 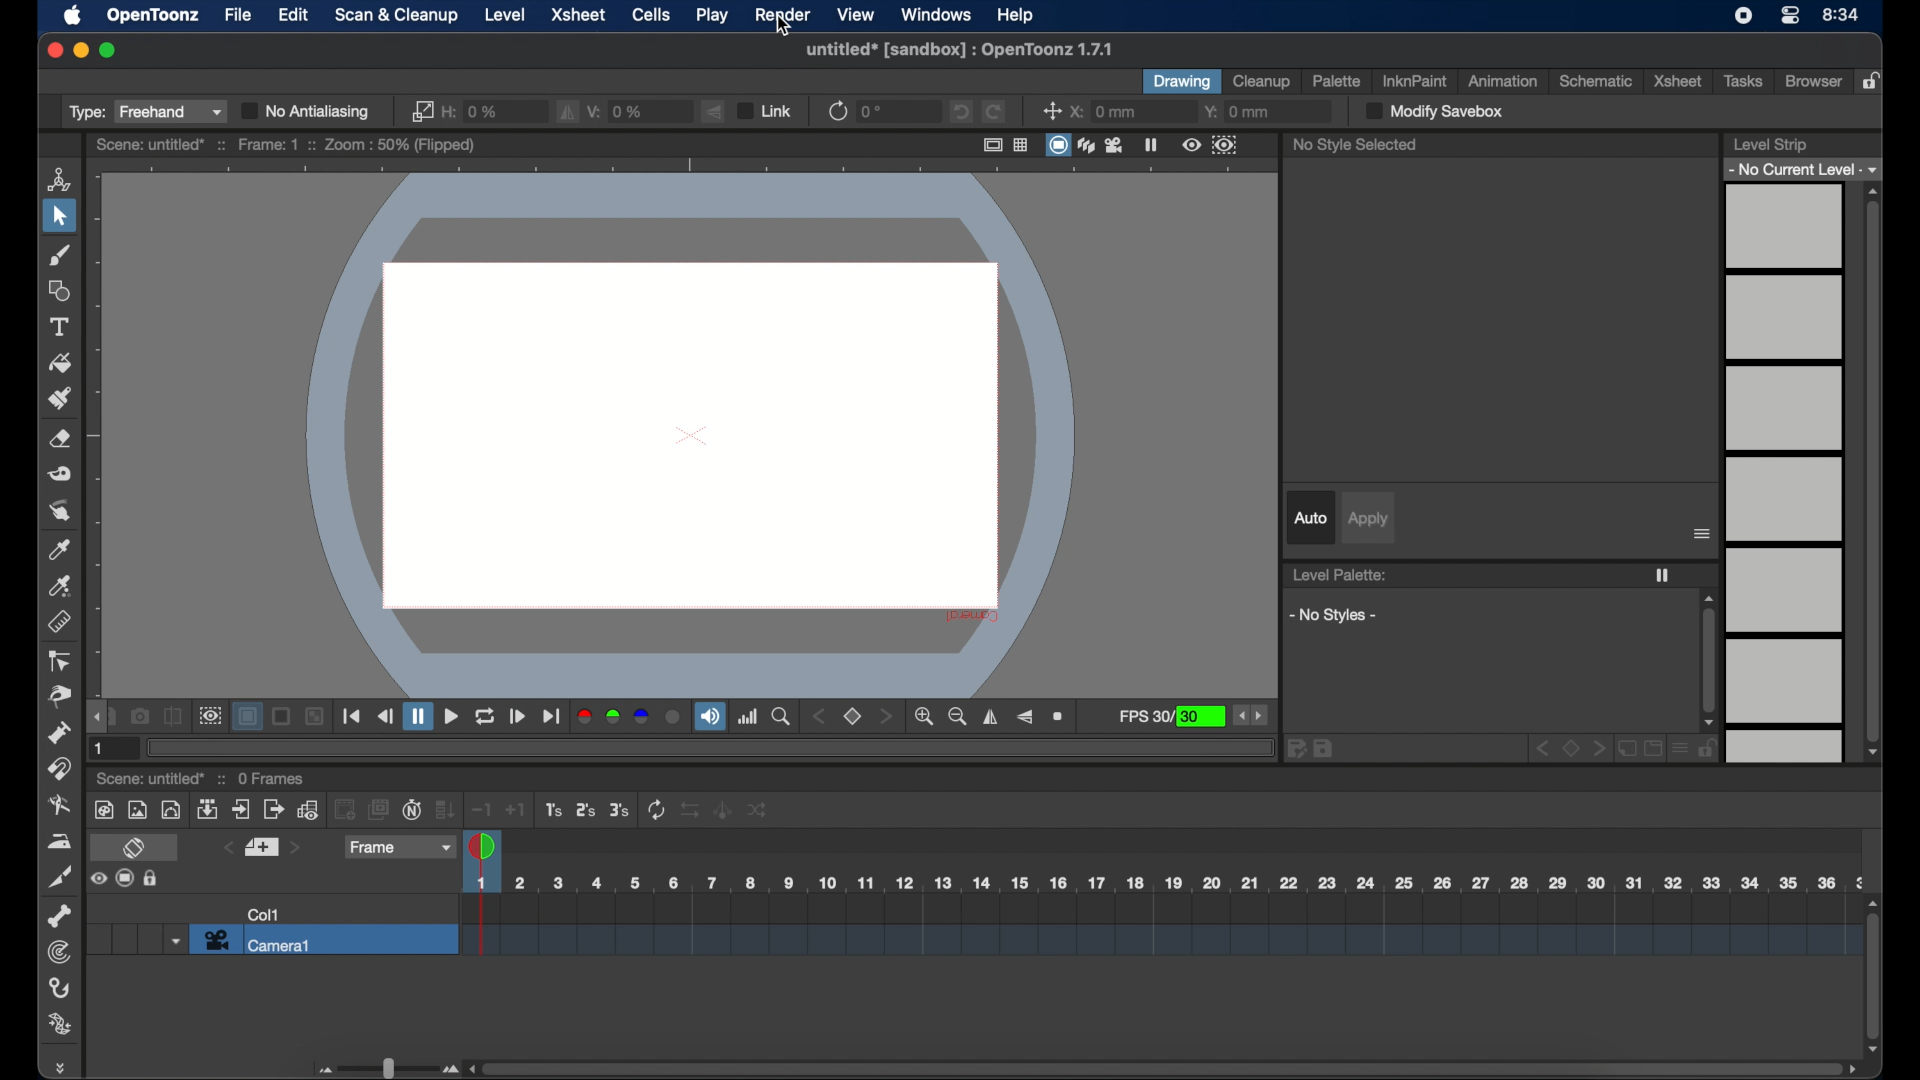 What do you see at coordinates (153, 879) in the screenshot?
I see `` at bounding box center [153, 879].